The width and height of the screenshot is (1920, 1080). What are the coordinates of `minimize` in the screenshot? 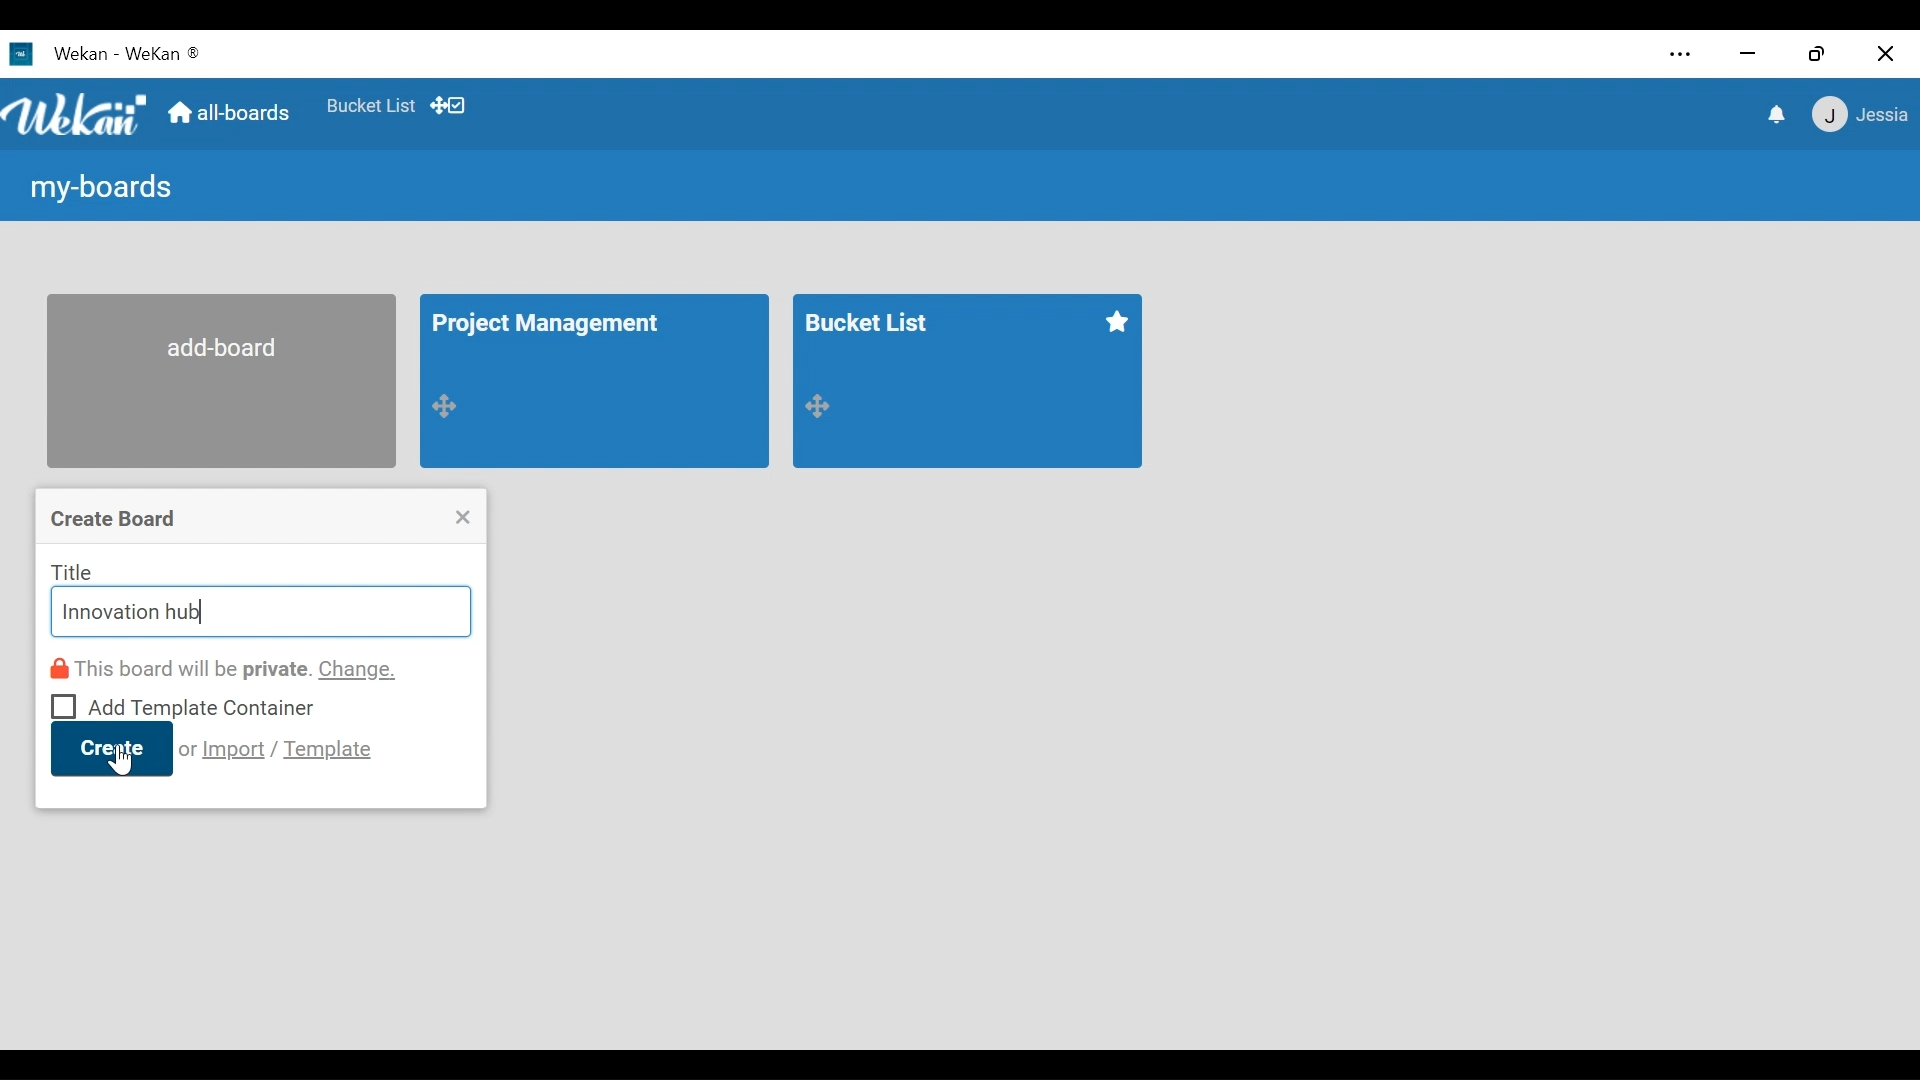 It's located at (1750, 52).